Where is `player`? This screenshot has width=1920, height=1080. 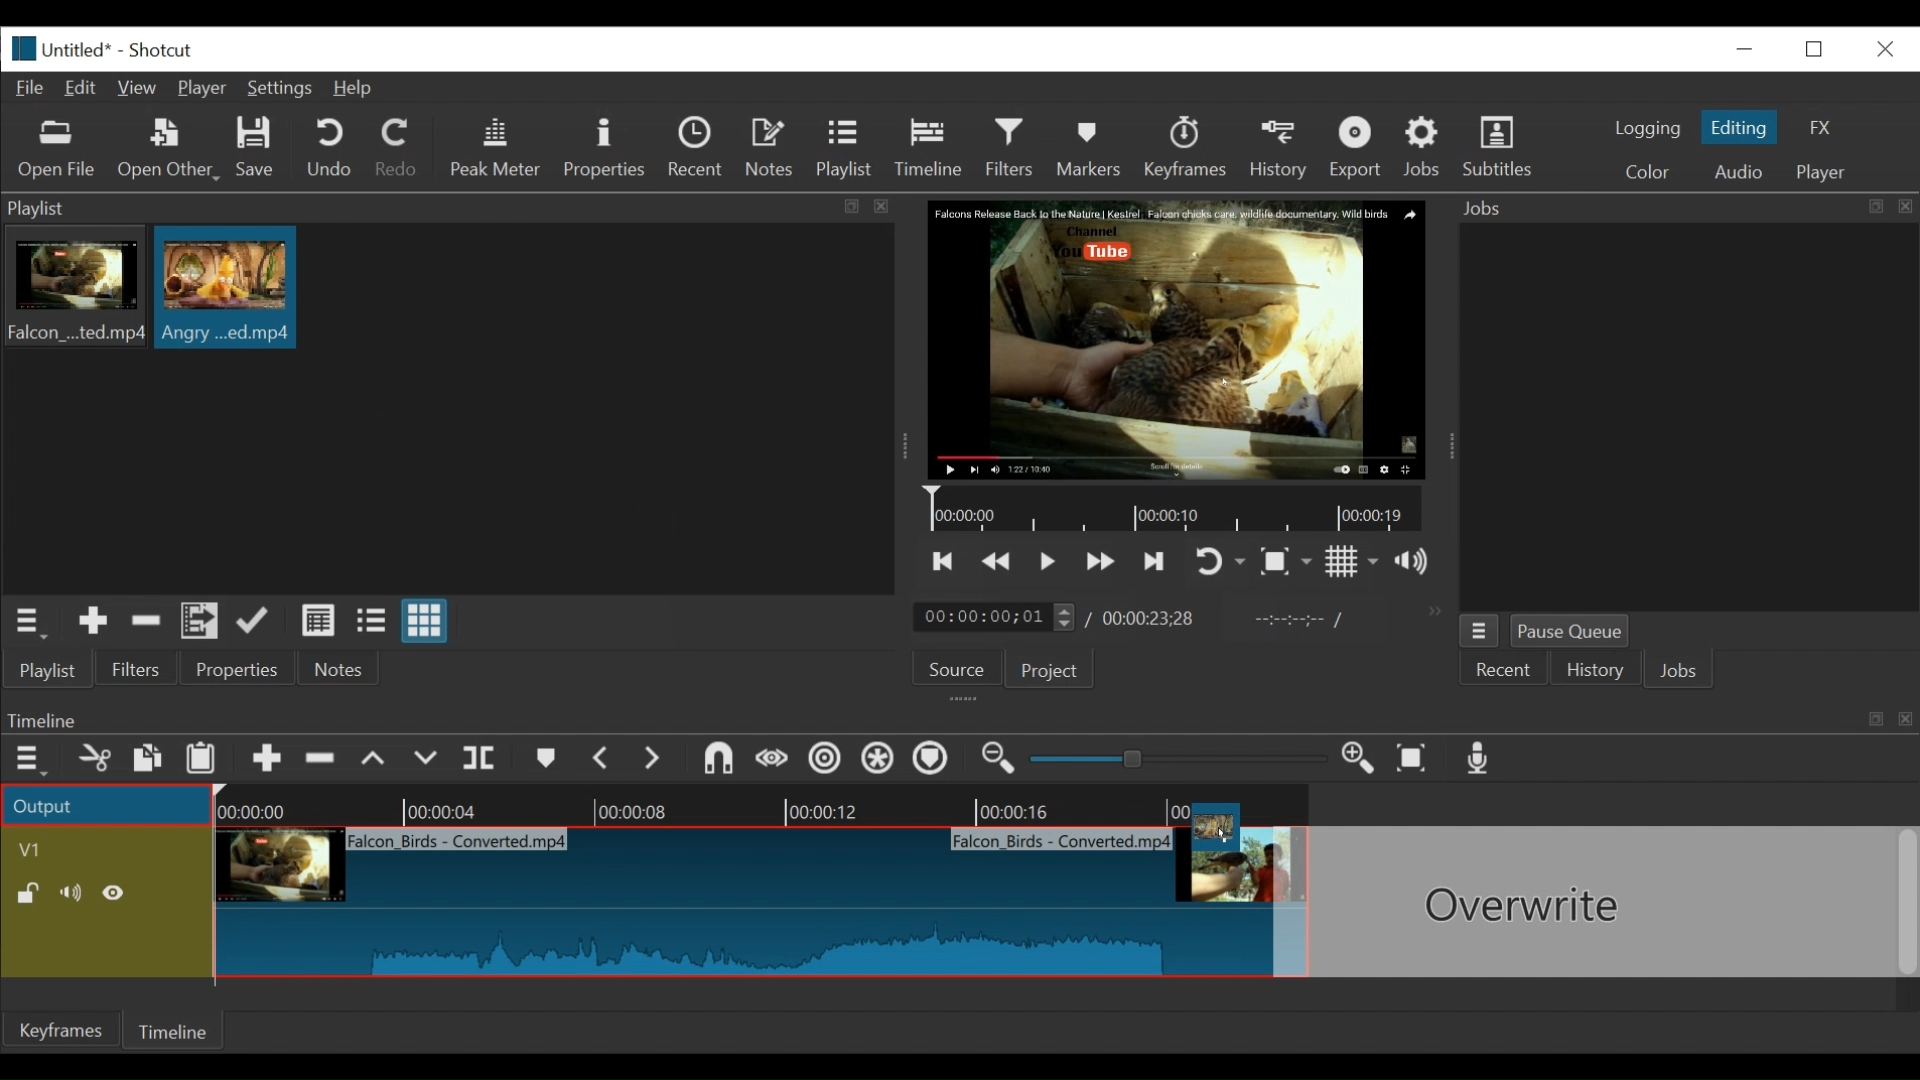
player is located at coordinates (1823, 173).